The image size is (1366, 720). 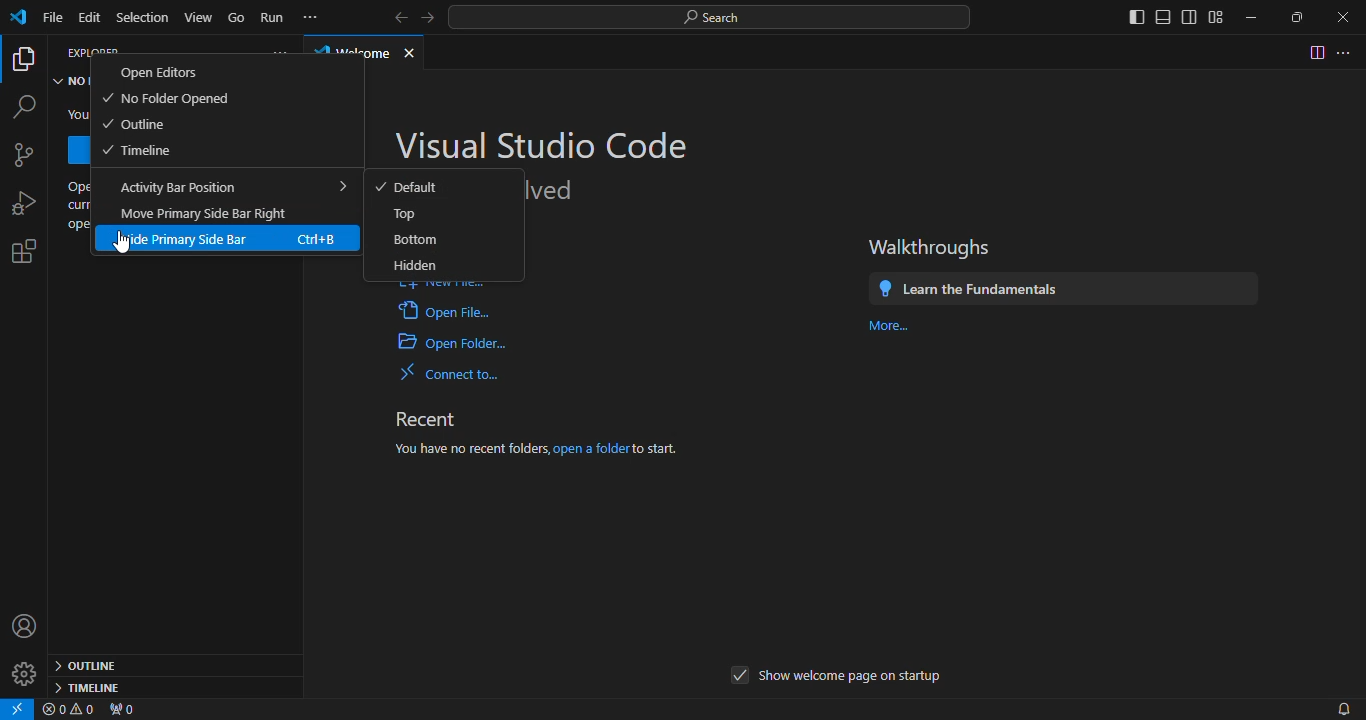 I want to click on walkthroughs, so click(x=935, y=247).